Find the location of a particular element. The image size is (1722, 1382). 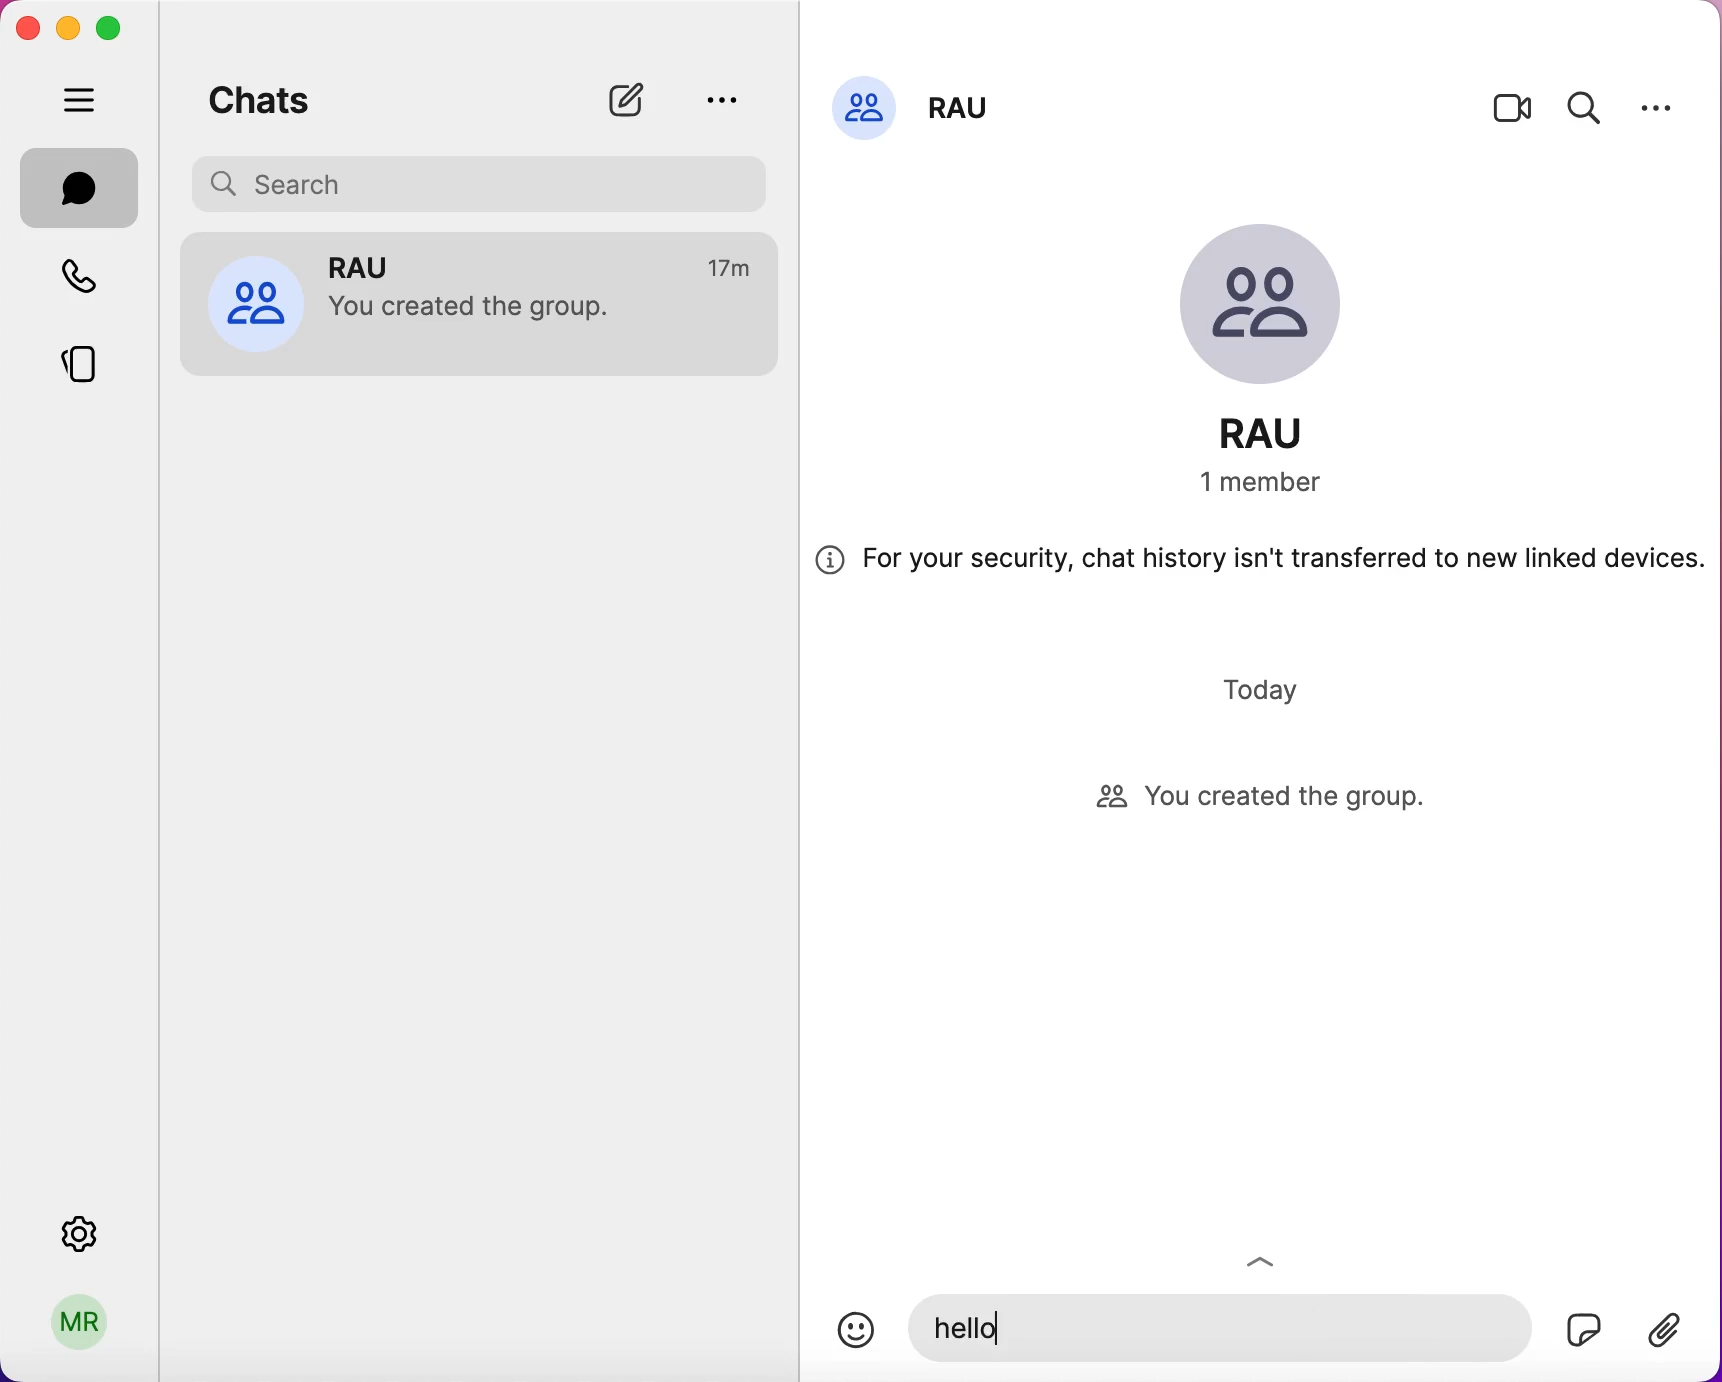

for your security, chat history isn't transferred is located at coordinates (1260, 567).